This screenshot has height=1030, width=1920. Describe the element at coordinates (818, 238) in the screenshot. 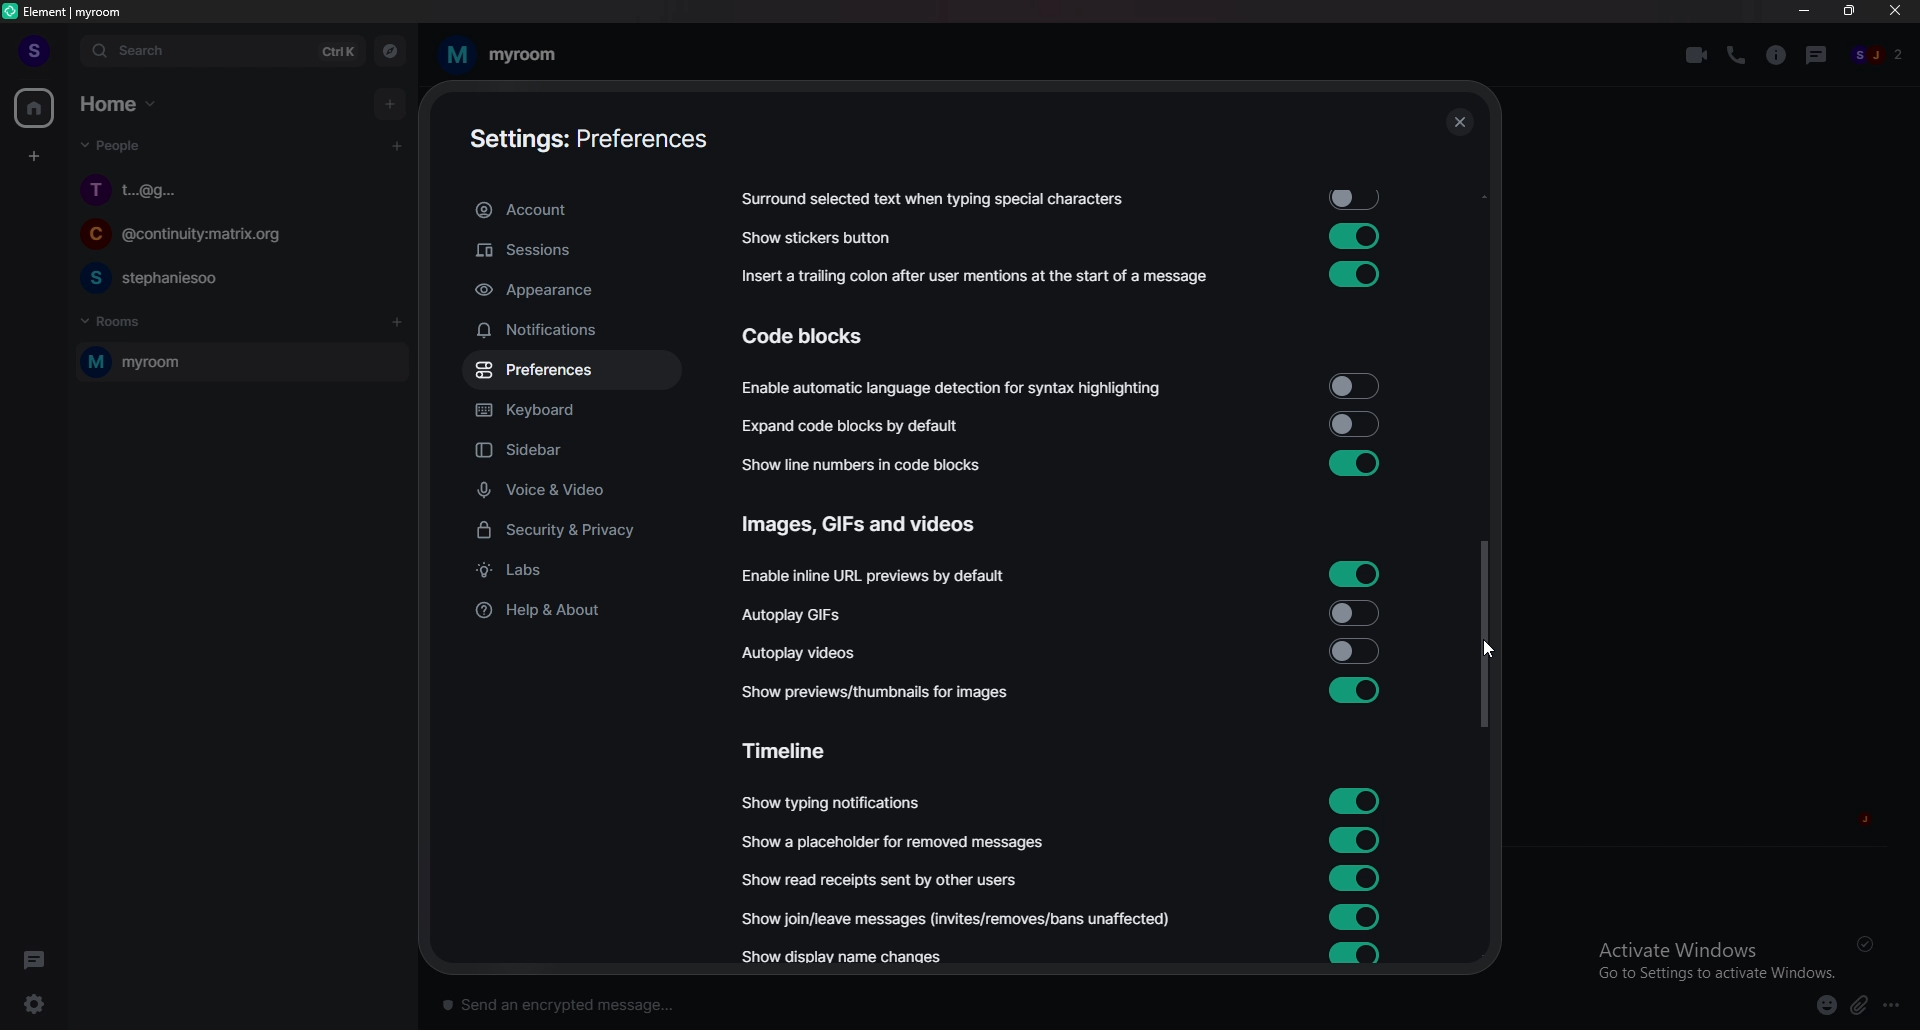

I see `show stickers button` at that location.